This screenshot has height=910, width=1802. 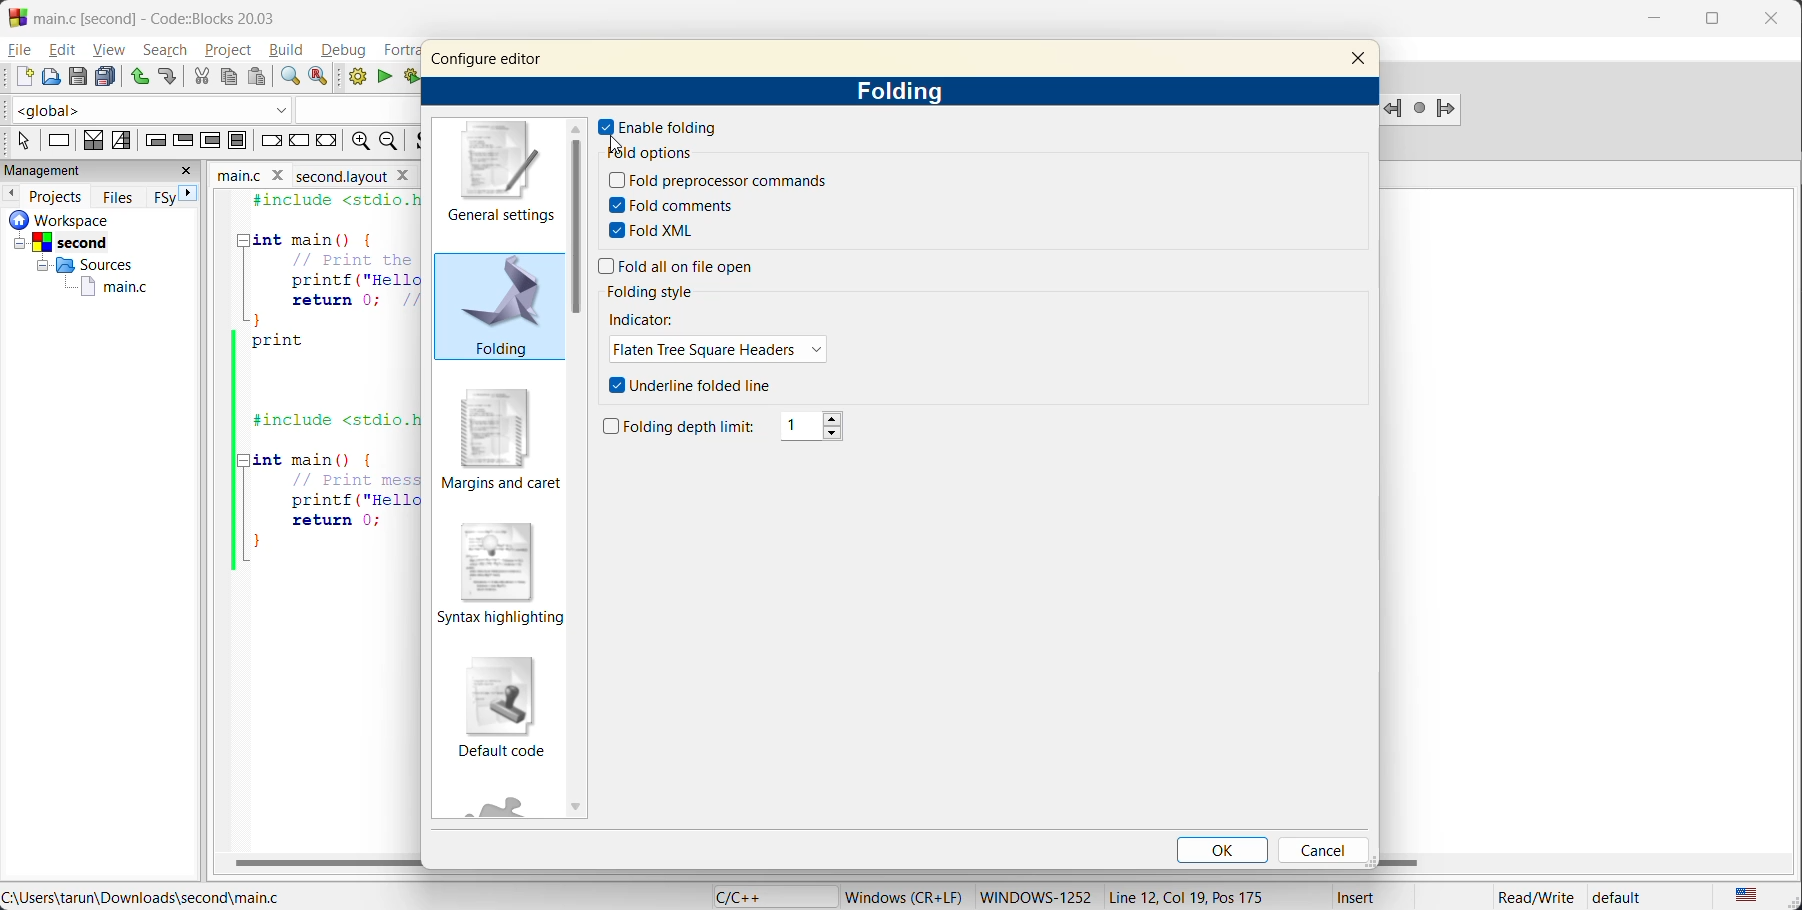 I want to click on close, so click(x=1774, y=20).